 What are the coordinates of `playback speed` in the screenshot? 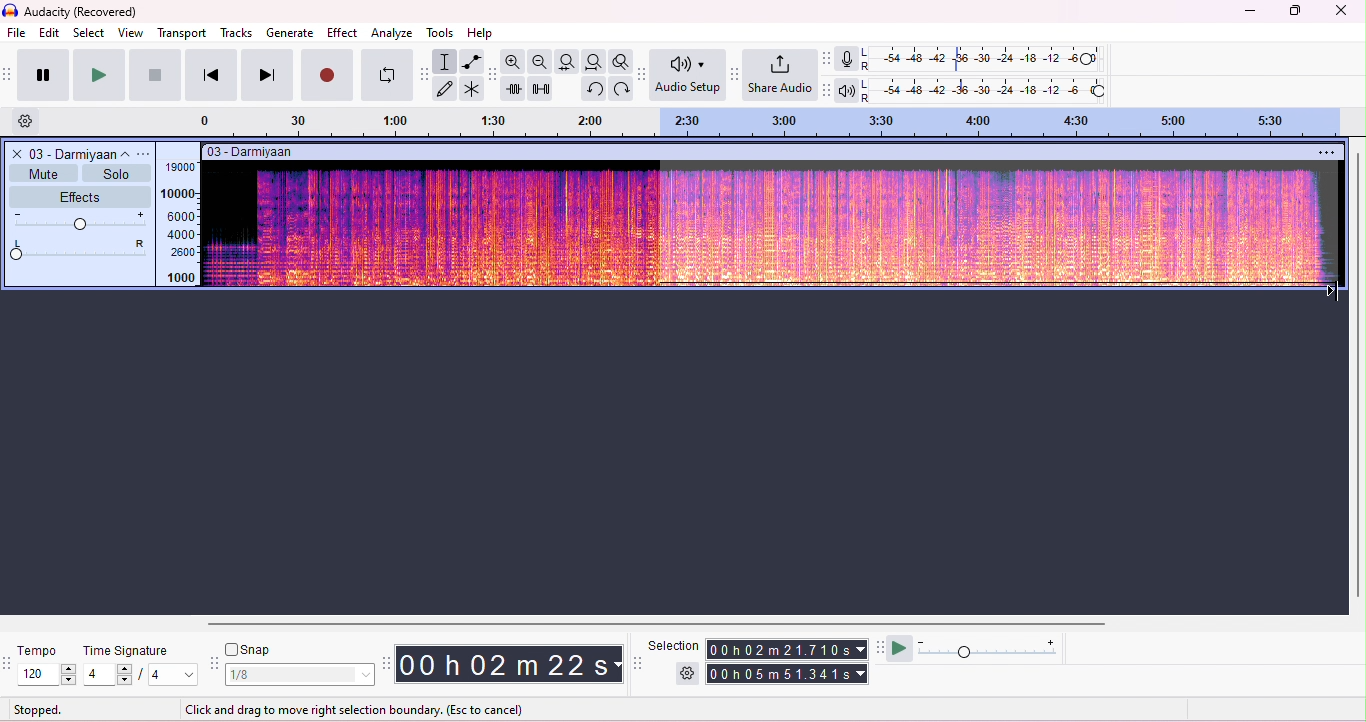 It's located at (991, 649).